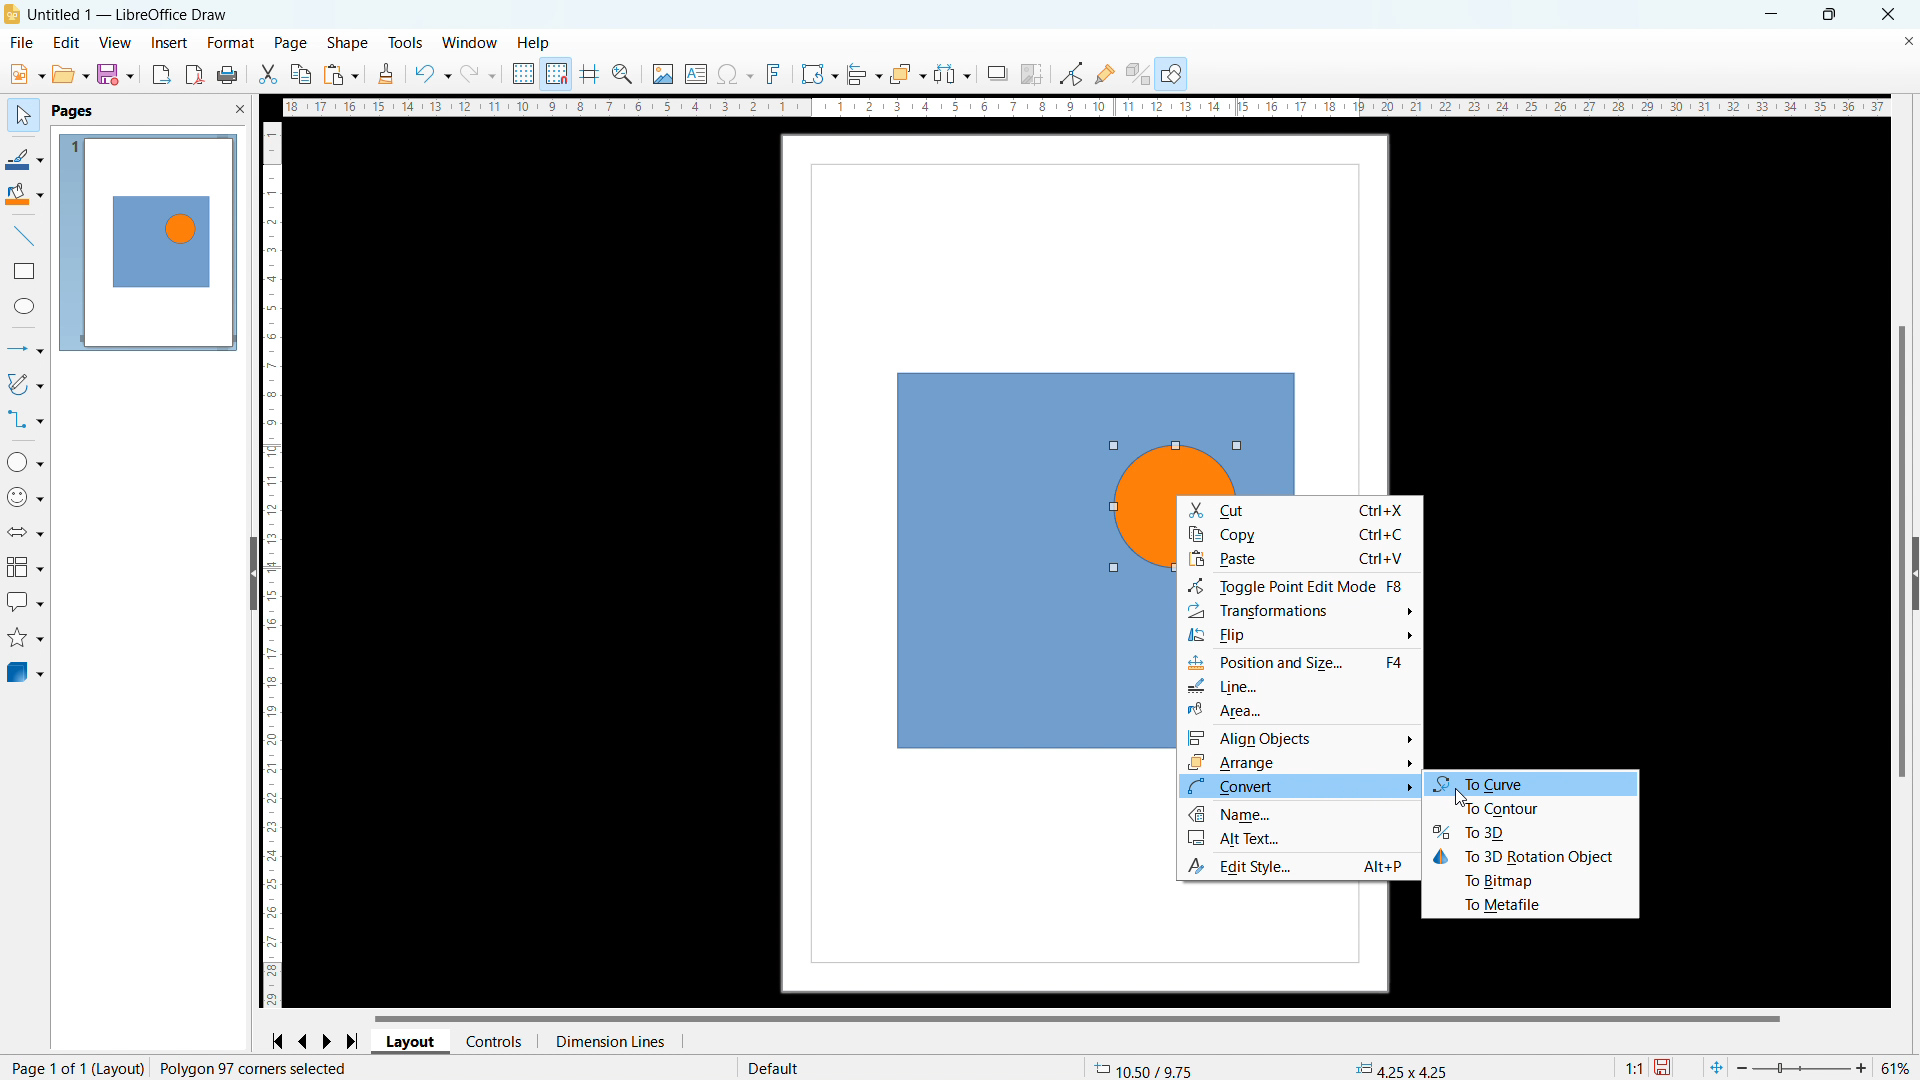 The width and height of the screenshot is (1920, 1080). I want to click on helplines while moving, so click(589, 74).